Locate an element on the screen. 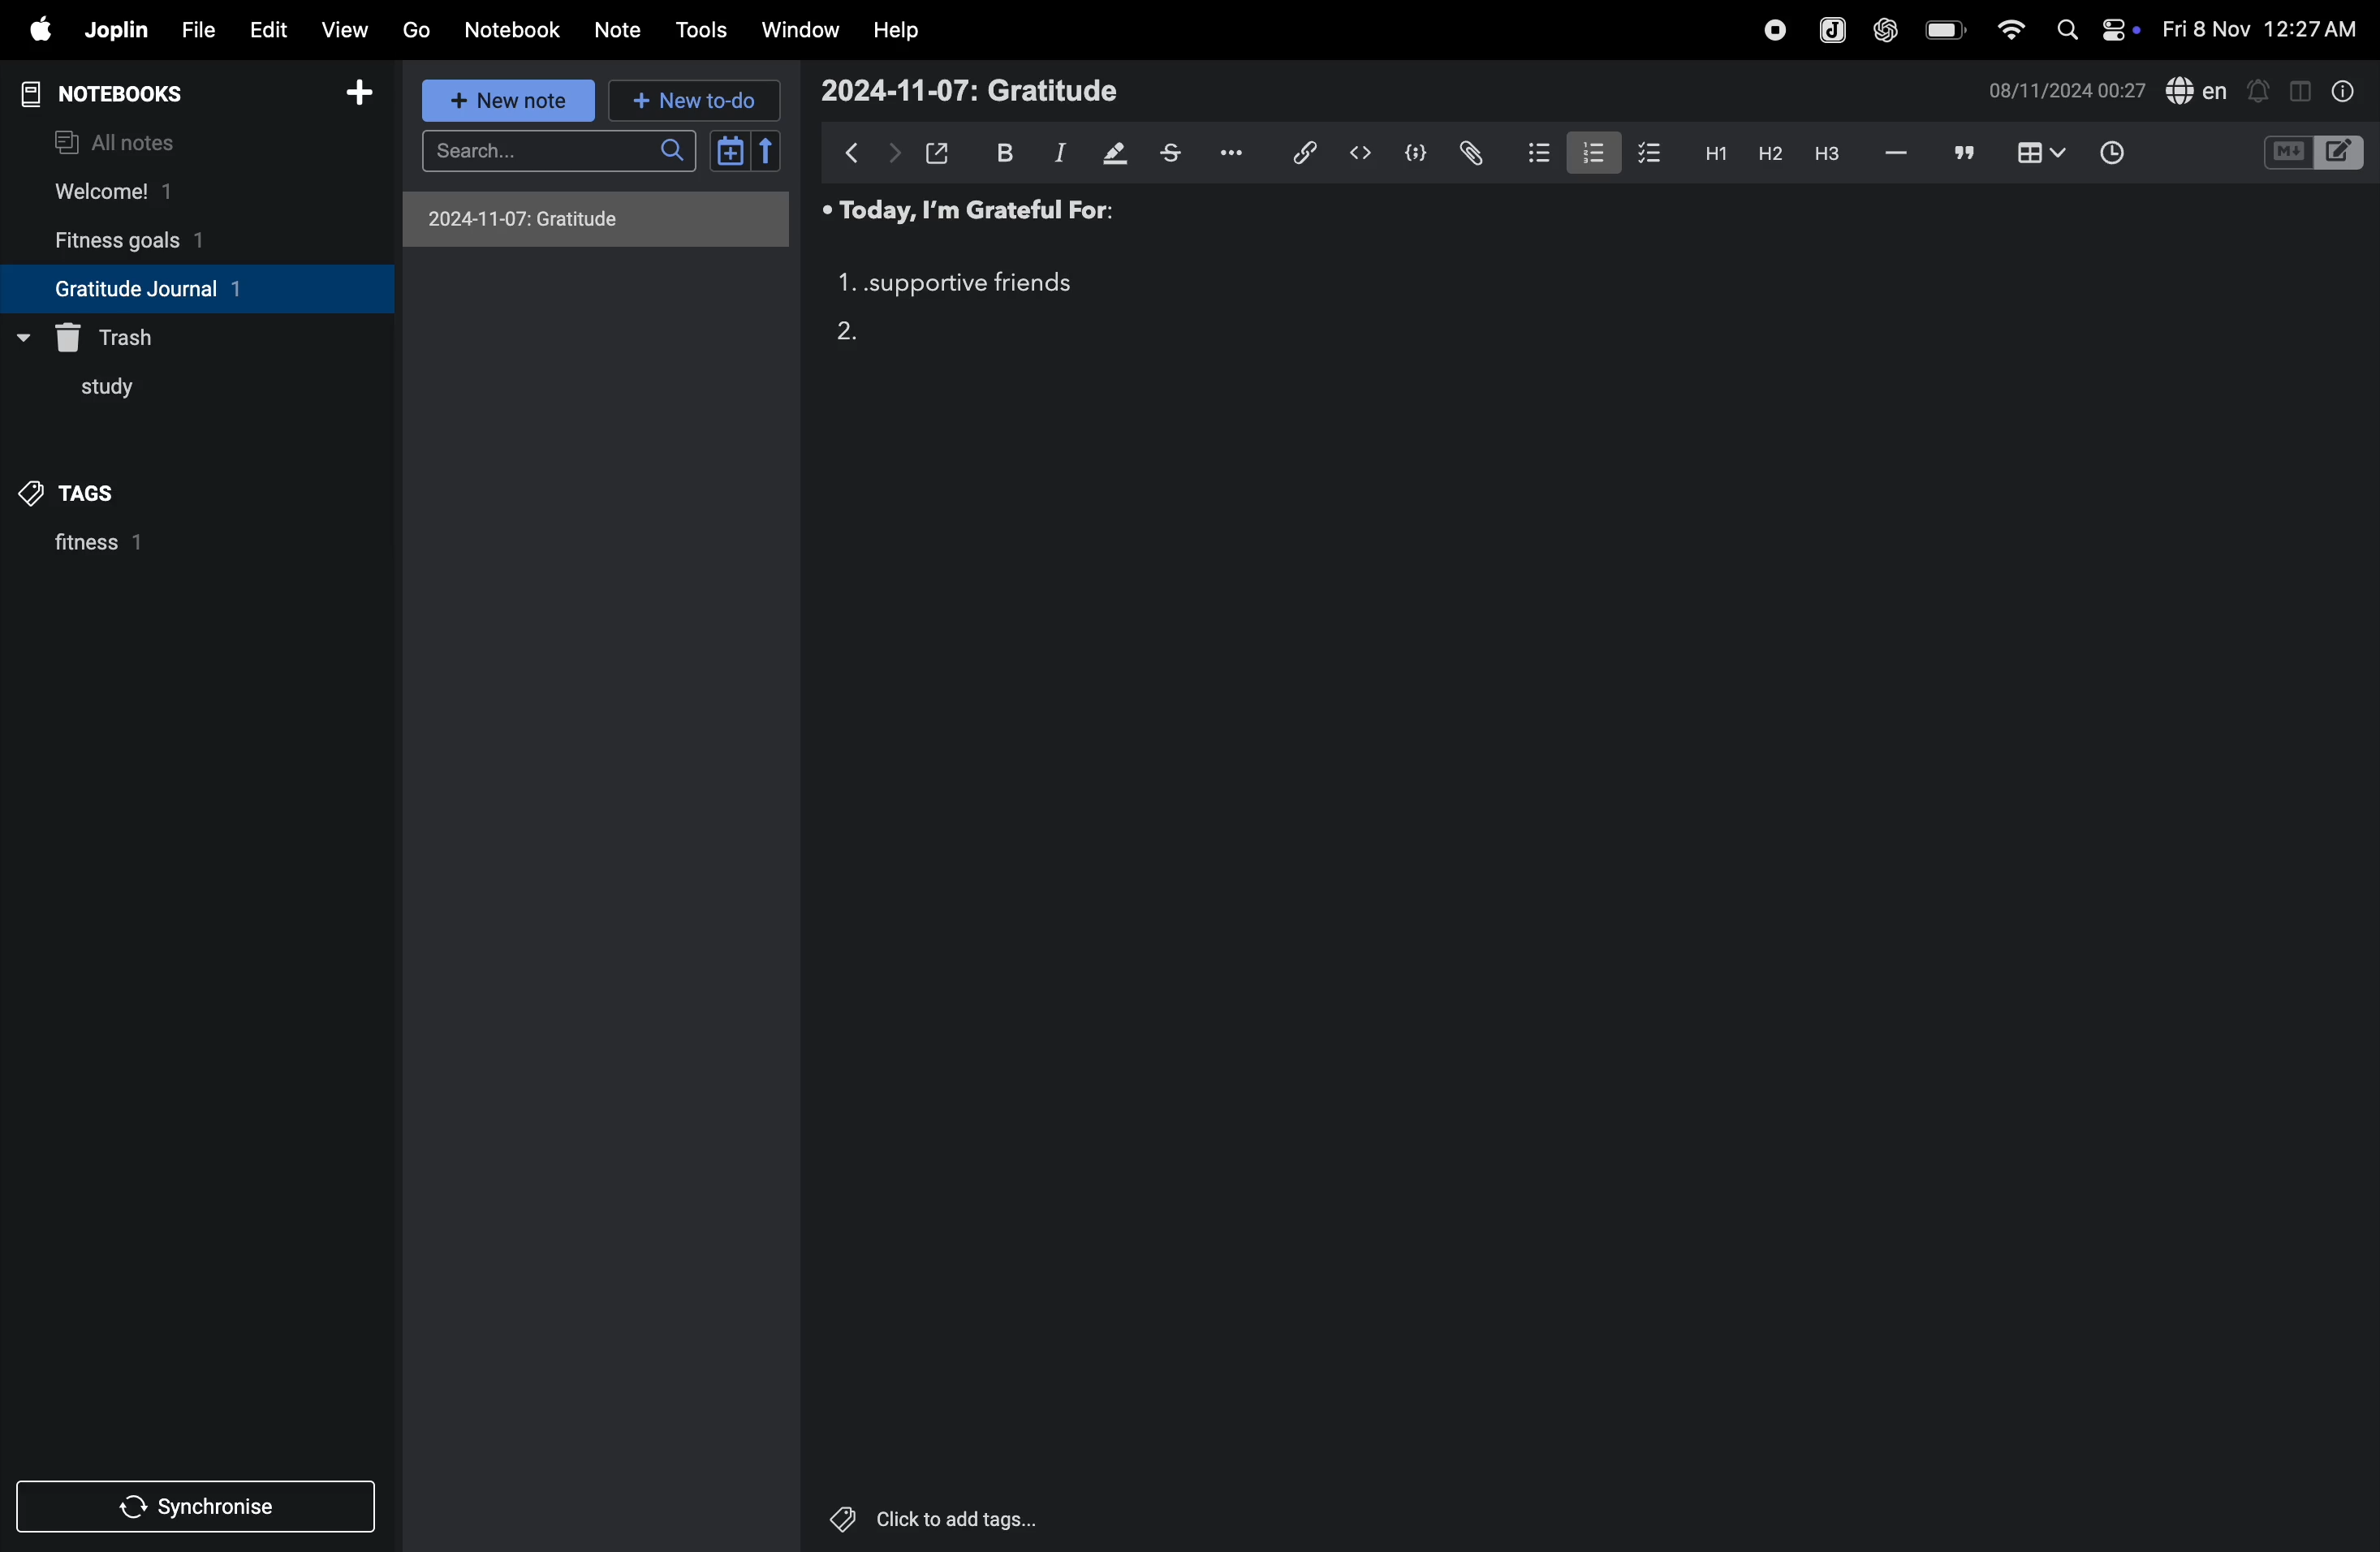 Image resolution: width=2380 pixels, height=1552 pixels. numbered list is located at coordinates (1585, 153).